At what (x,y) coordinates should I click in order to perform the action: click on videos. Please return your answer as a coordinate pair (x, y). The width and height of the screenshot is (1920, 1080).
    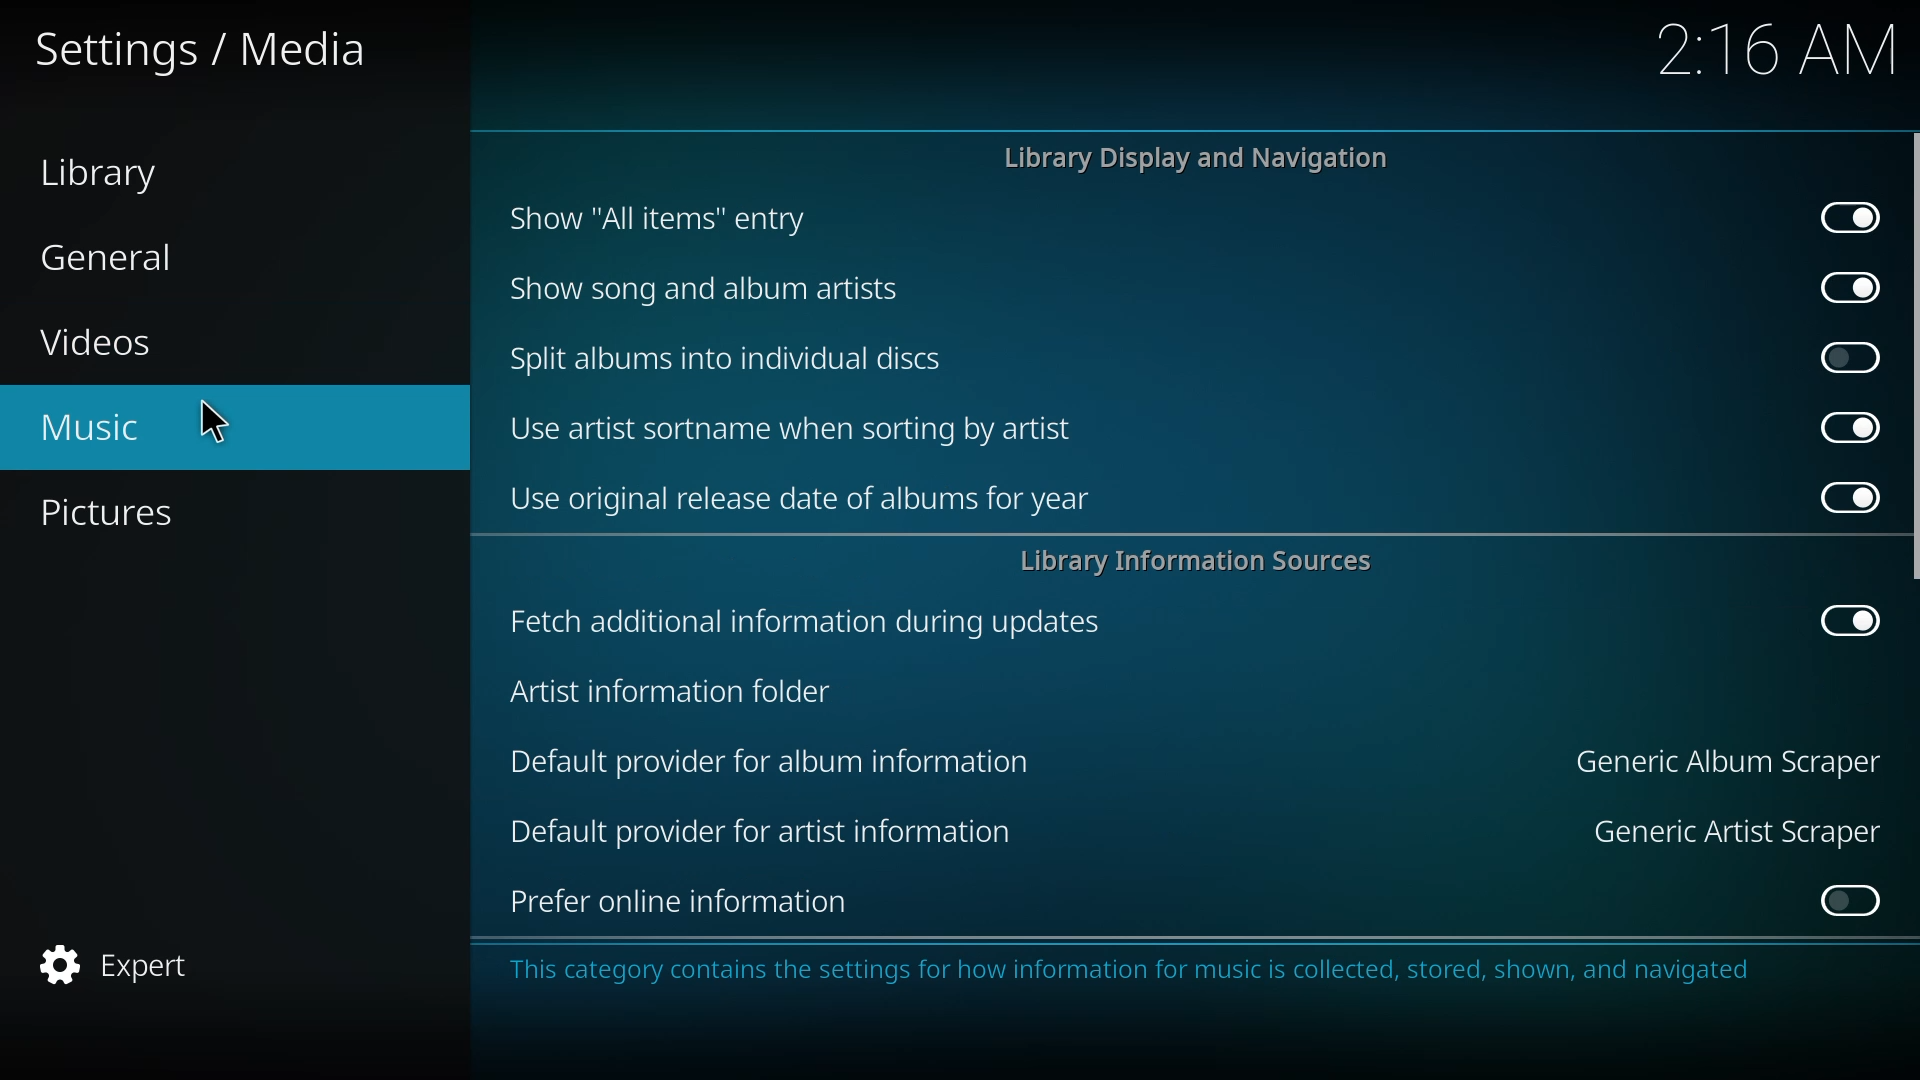
    Looking at the image, I should click on (102, 343).